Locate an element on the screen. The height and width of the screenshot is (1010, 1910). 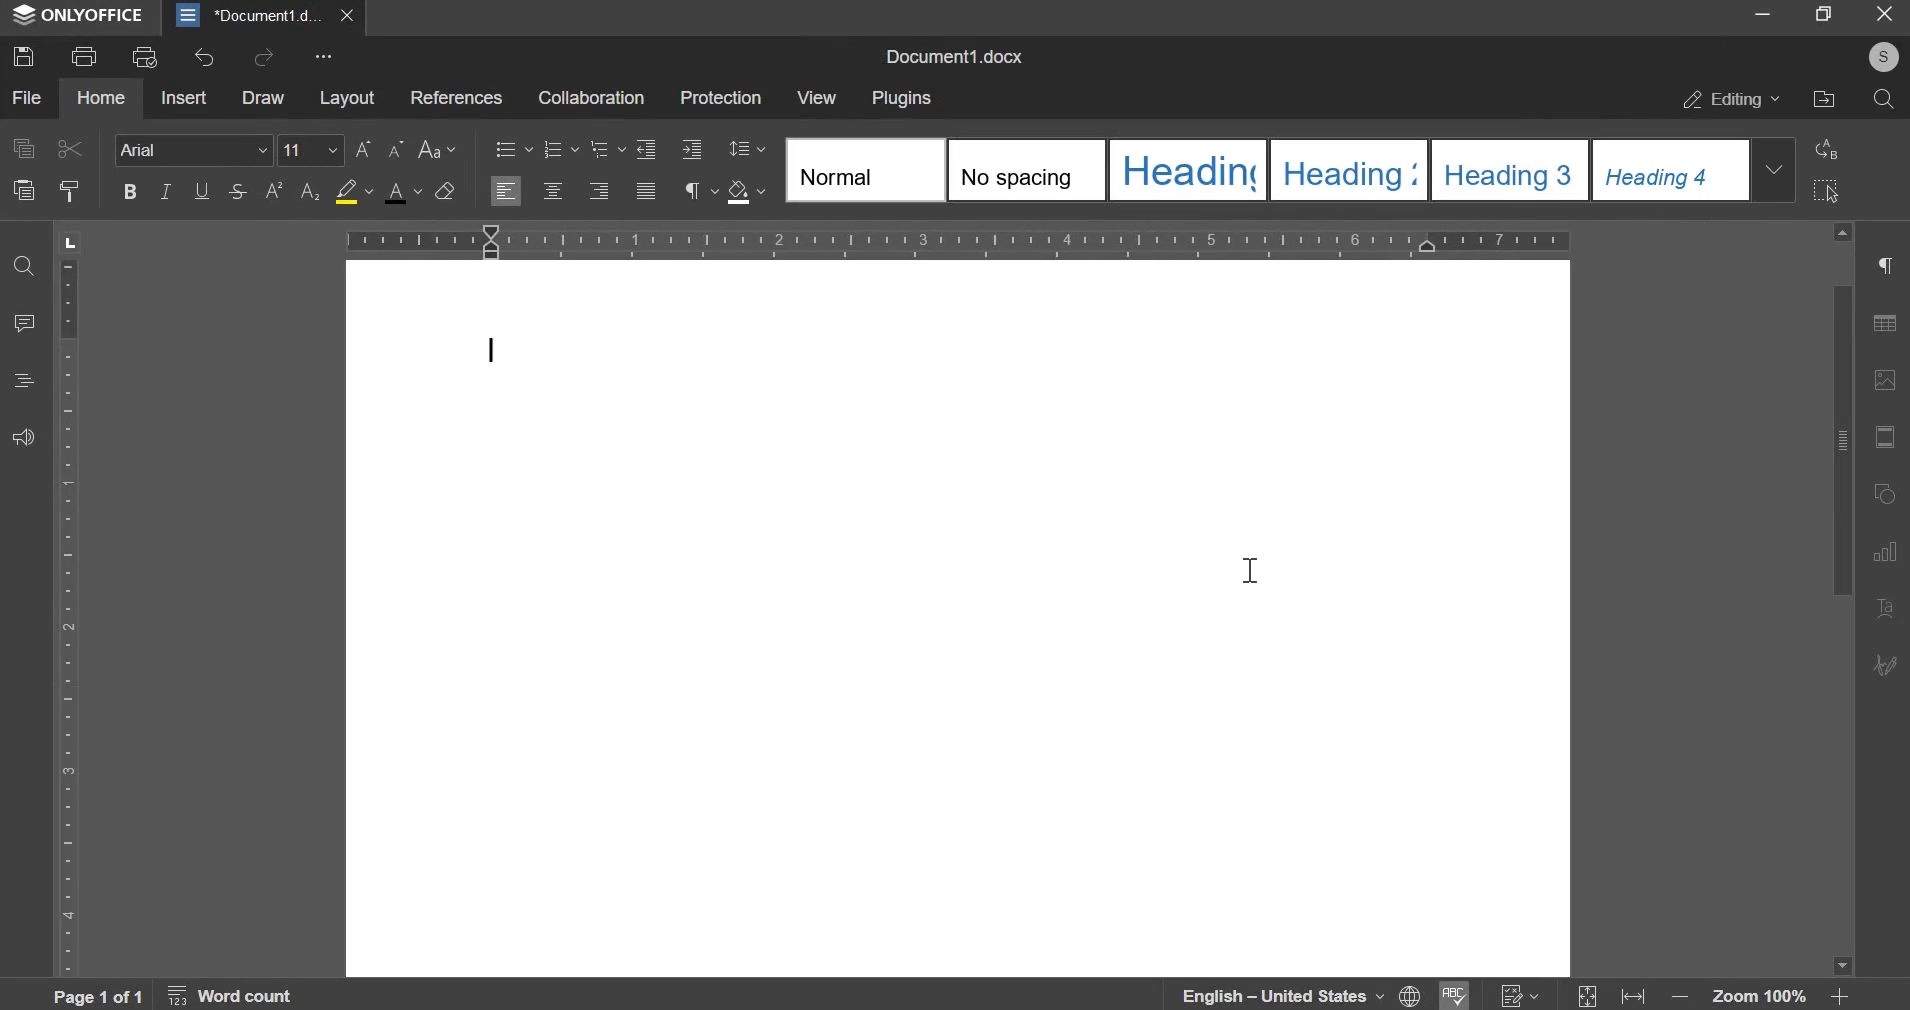
horizontal scale is located at coordinates (955, 240).